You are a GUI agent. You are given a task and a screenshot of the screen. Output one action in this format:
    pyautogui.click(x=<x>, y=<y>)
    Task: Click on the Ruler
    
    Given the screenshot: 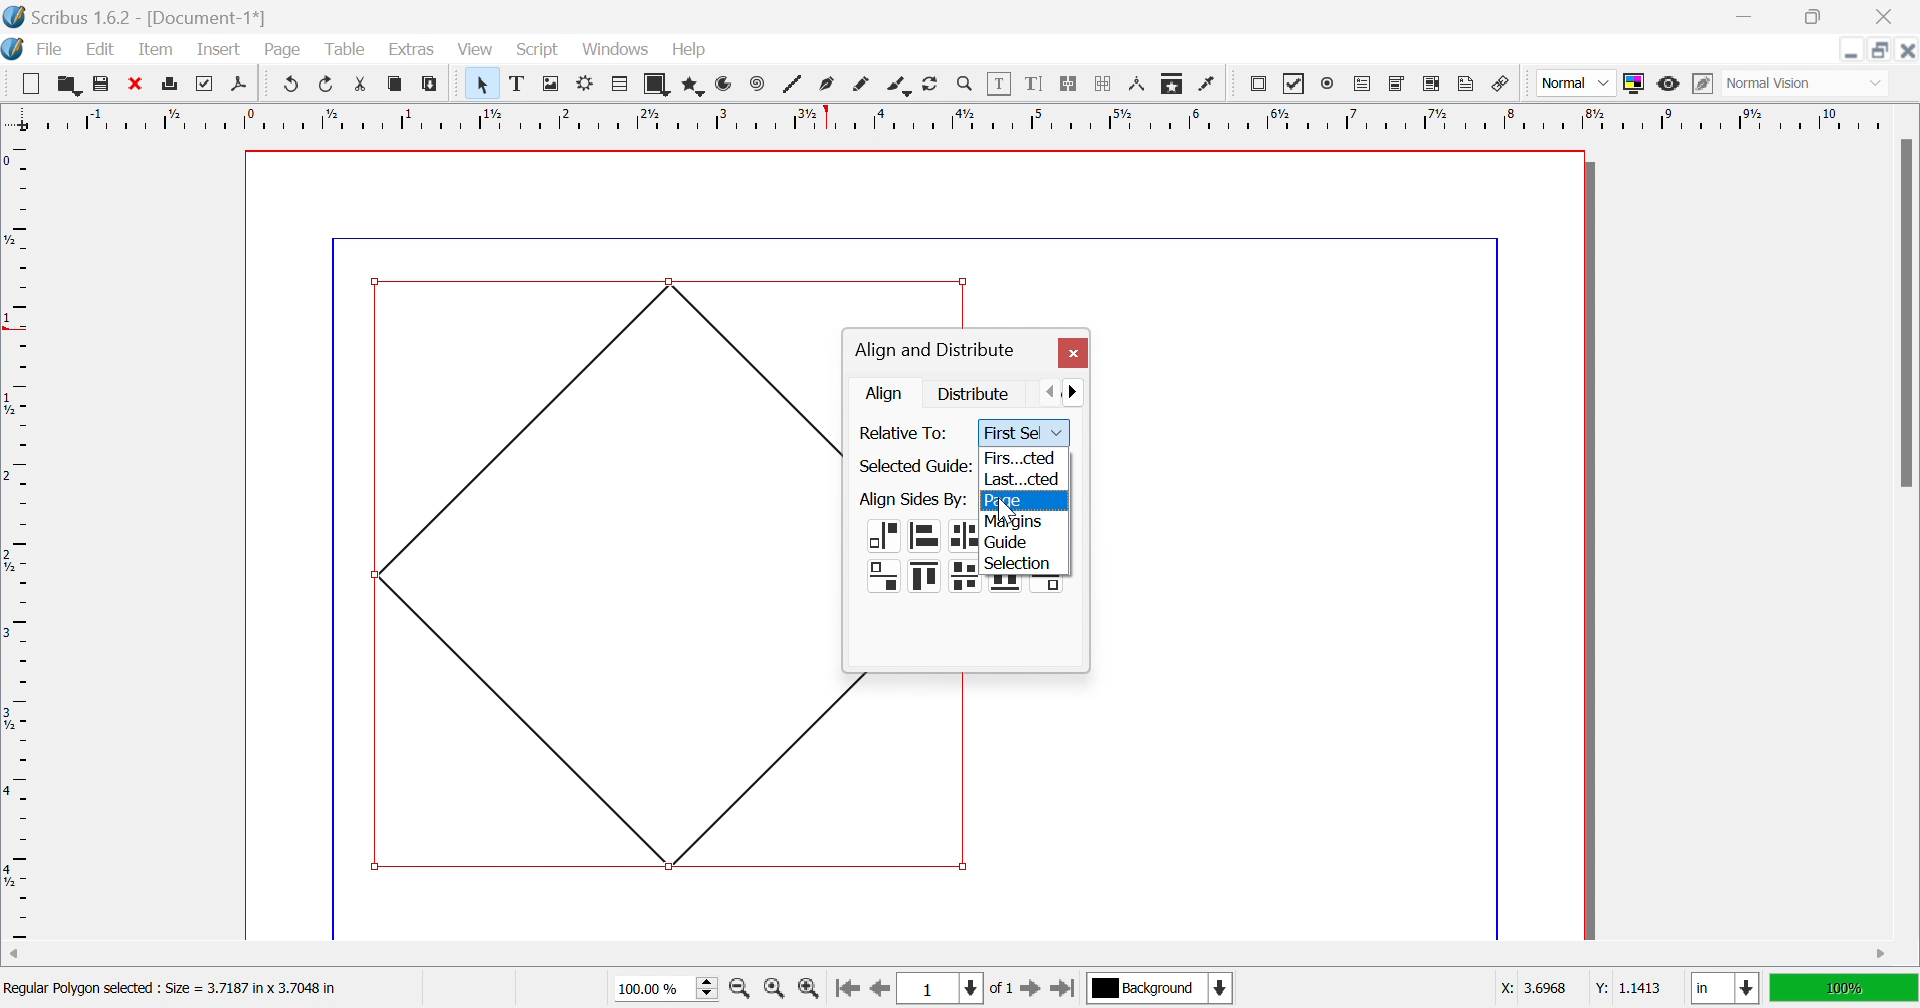 What is the action you would take?
    pyautogui.click(x=947, y=117)
    